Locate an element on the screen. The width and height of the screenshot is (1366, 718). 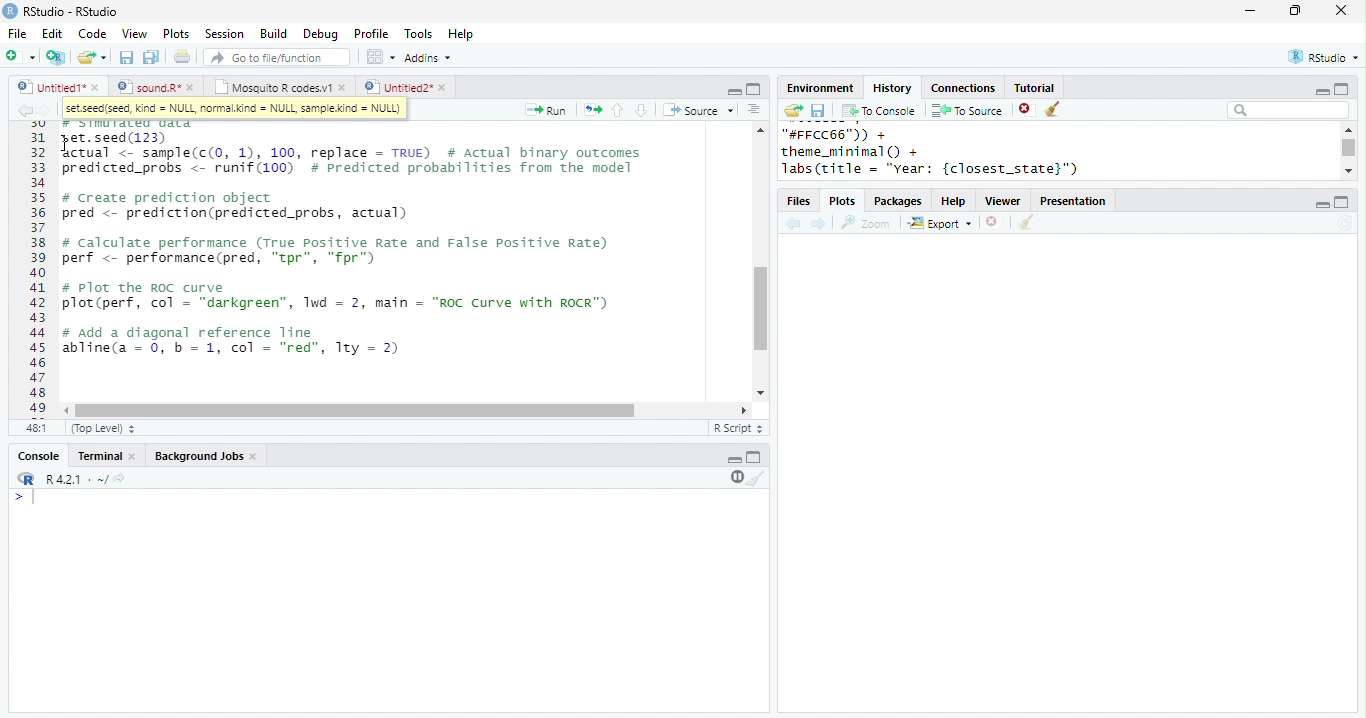
rerun is located at coordinates (593, 110).